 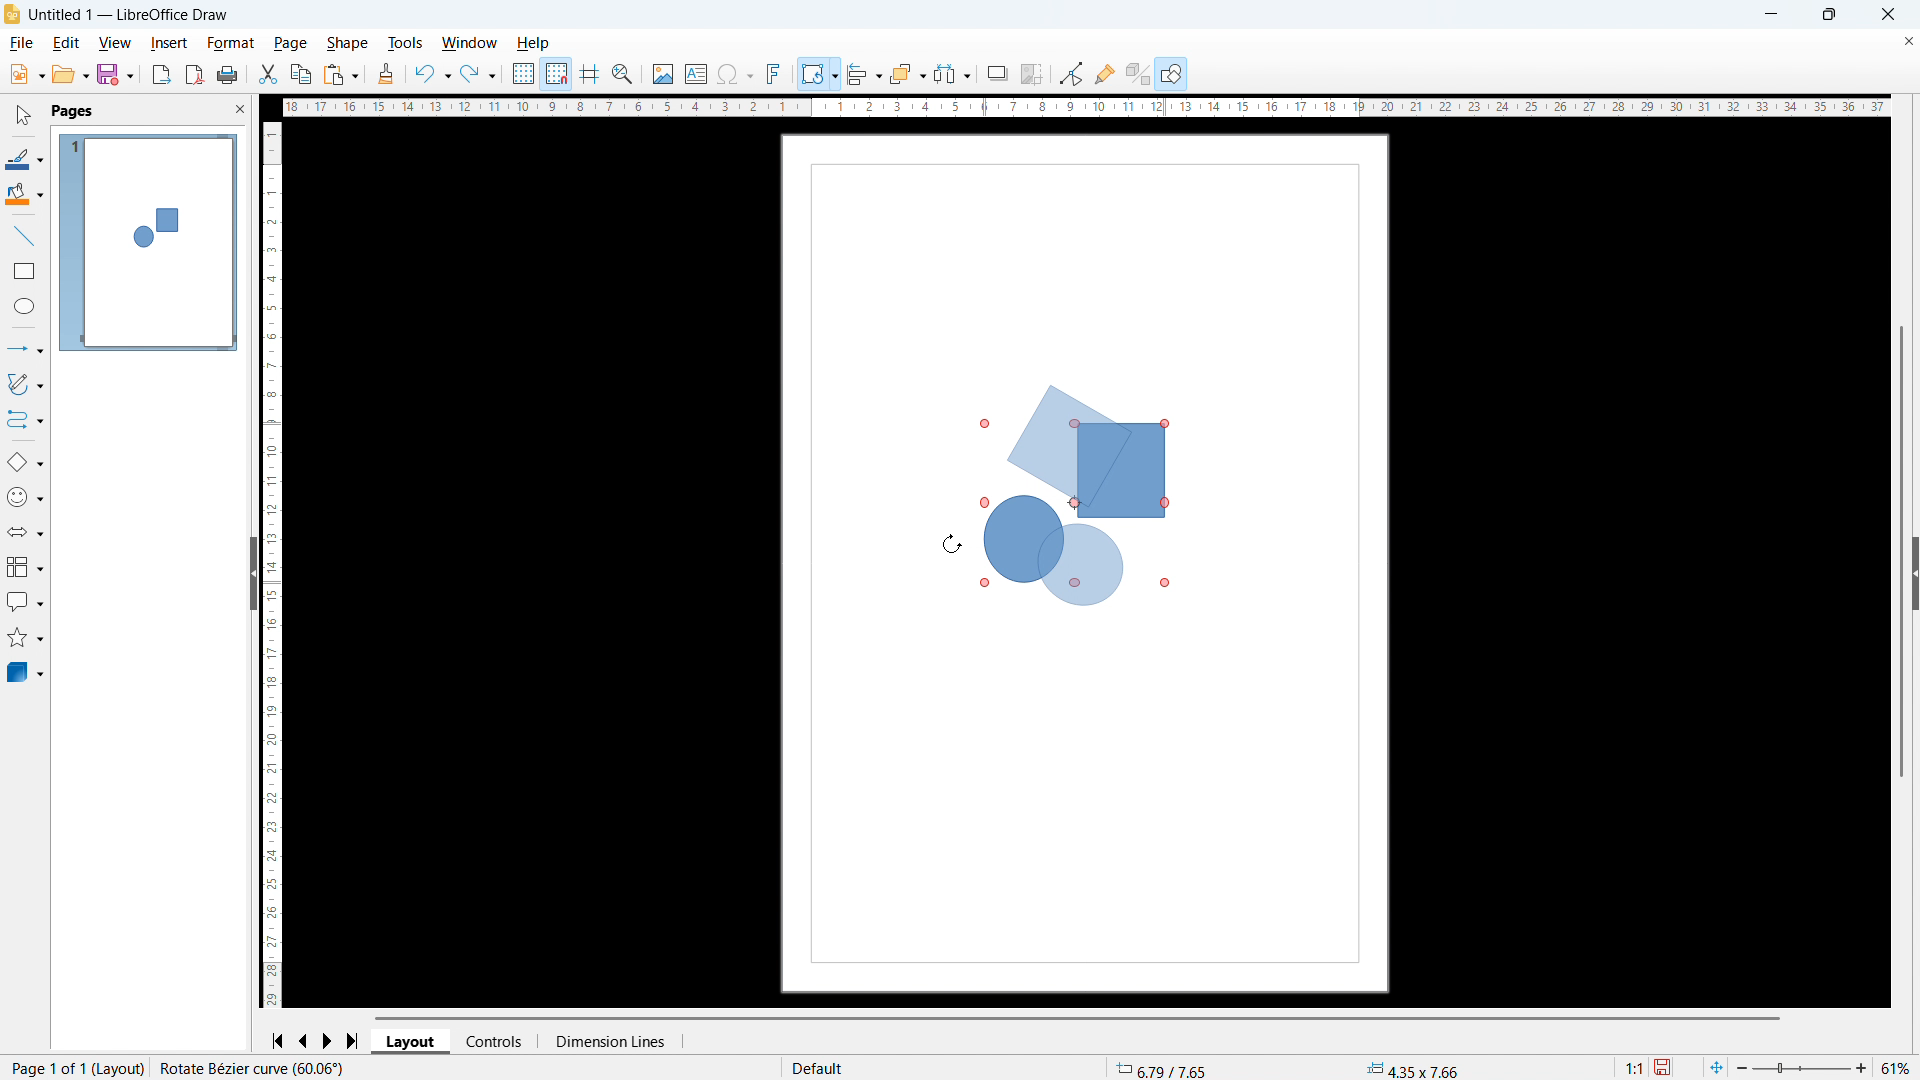 I want to click on 3D objects , so click(x=26, y=673).